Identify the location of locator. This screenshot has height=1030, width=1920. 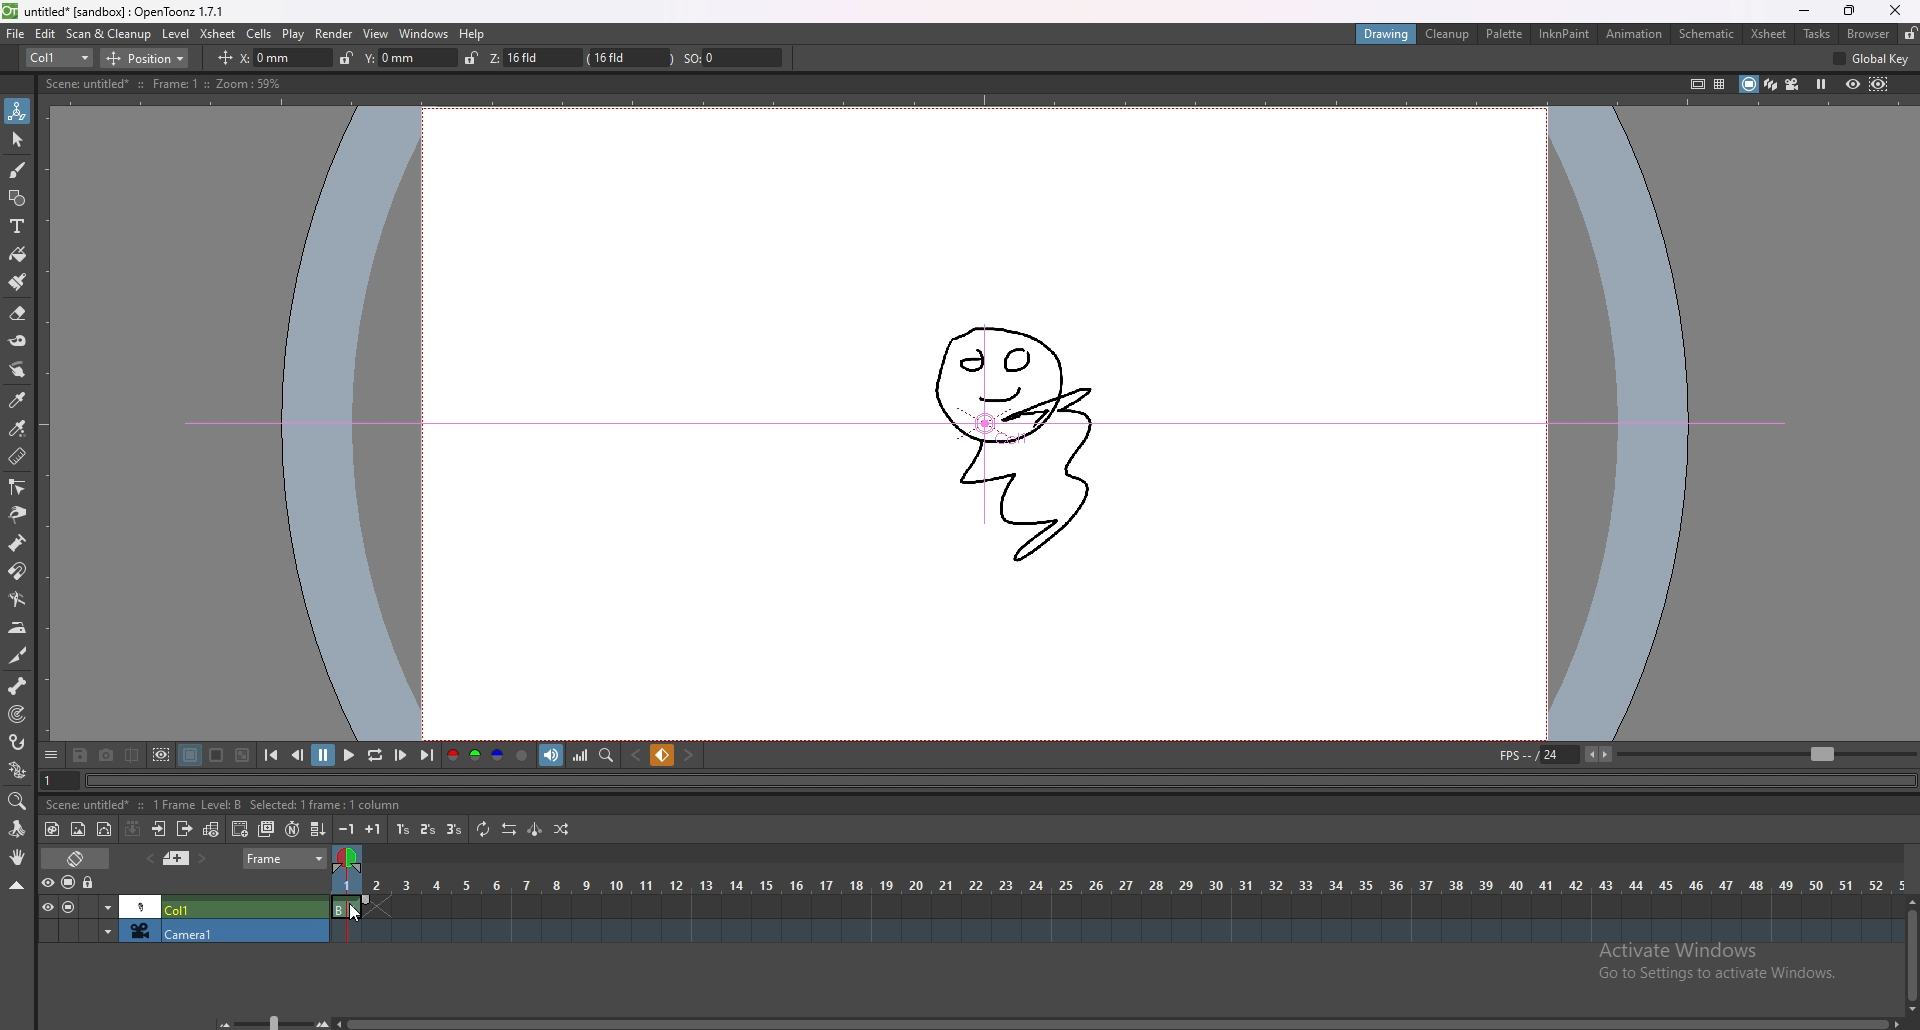
(607, 755).